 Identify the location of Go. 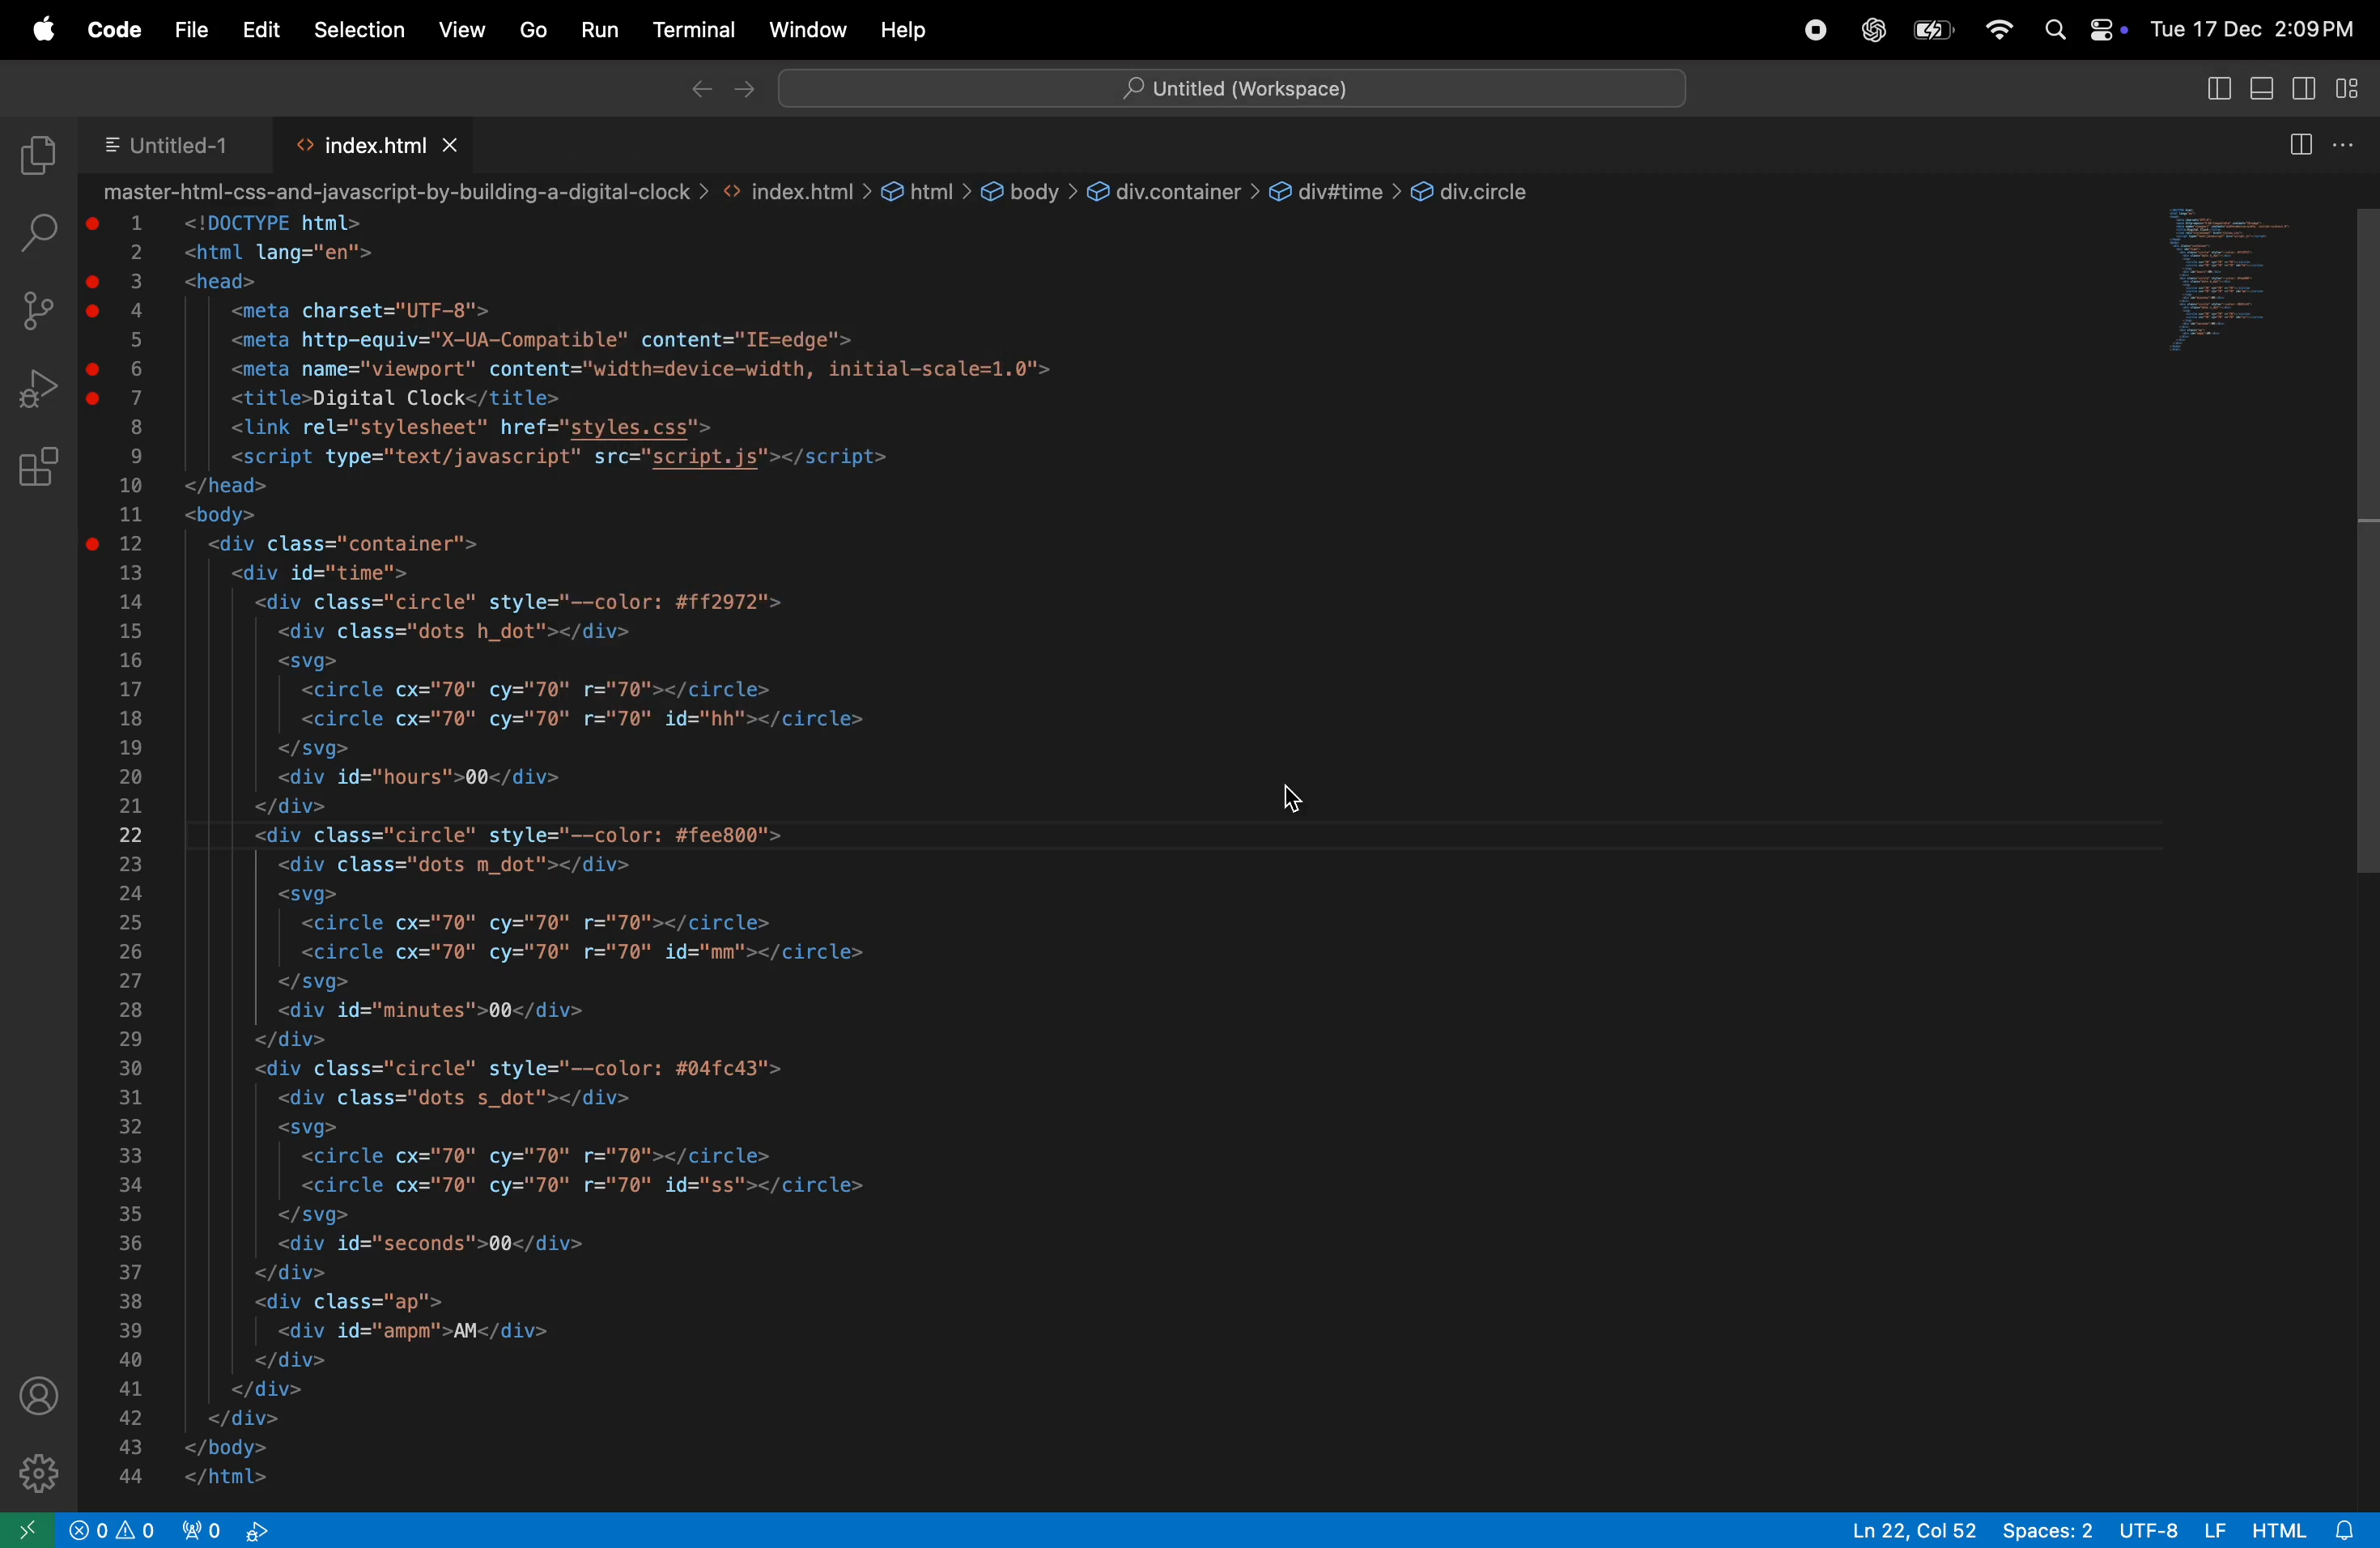
(533, 31).